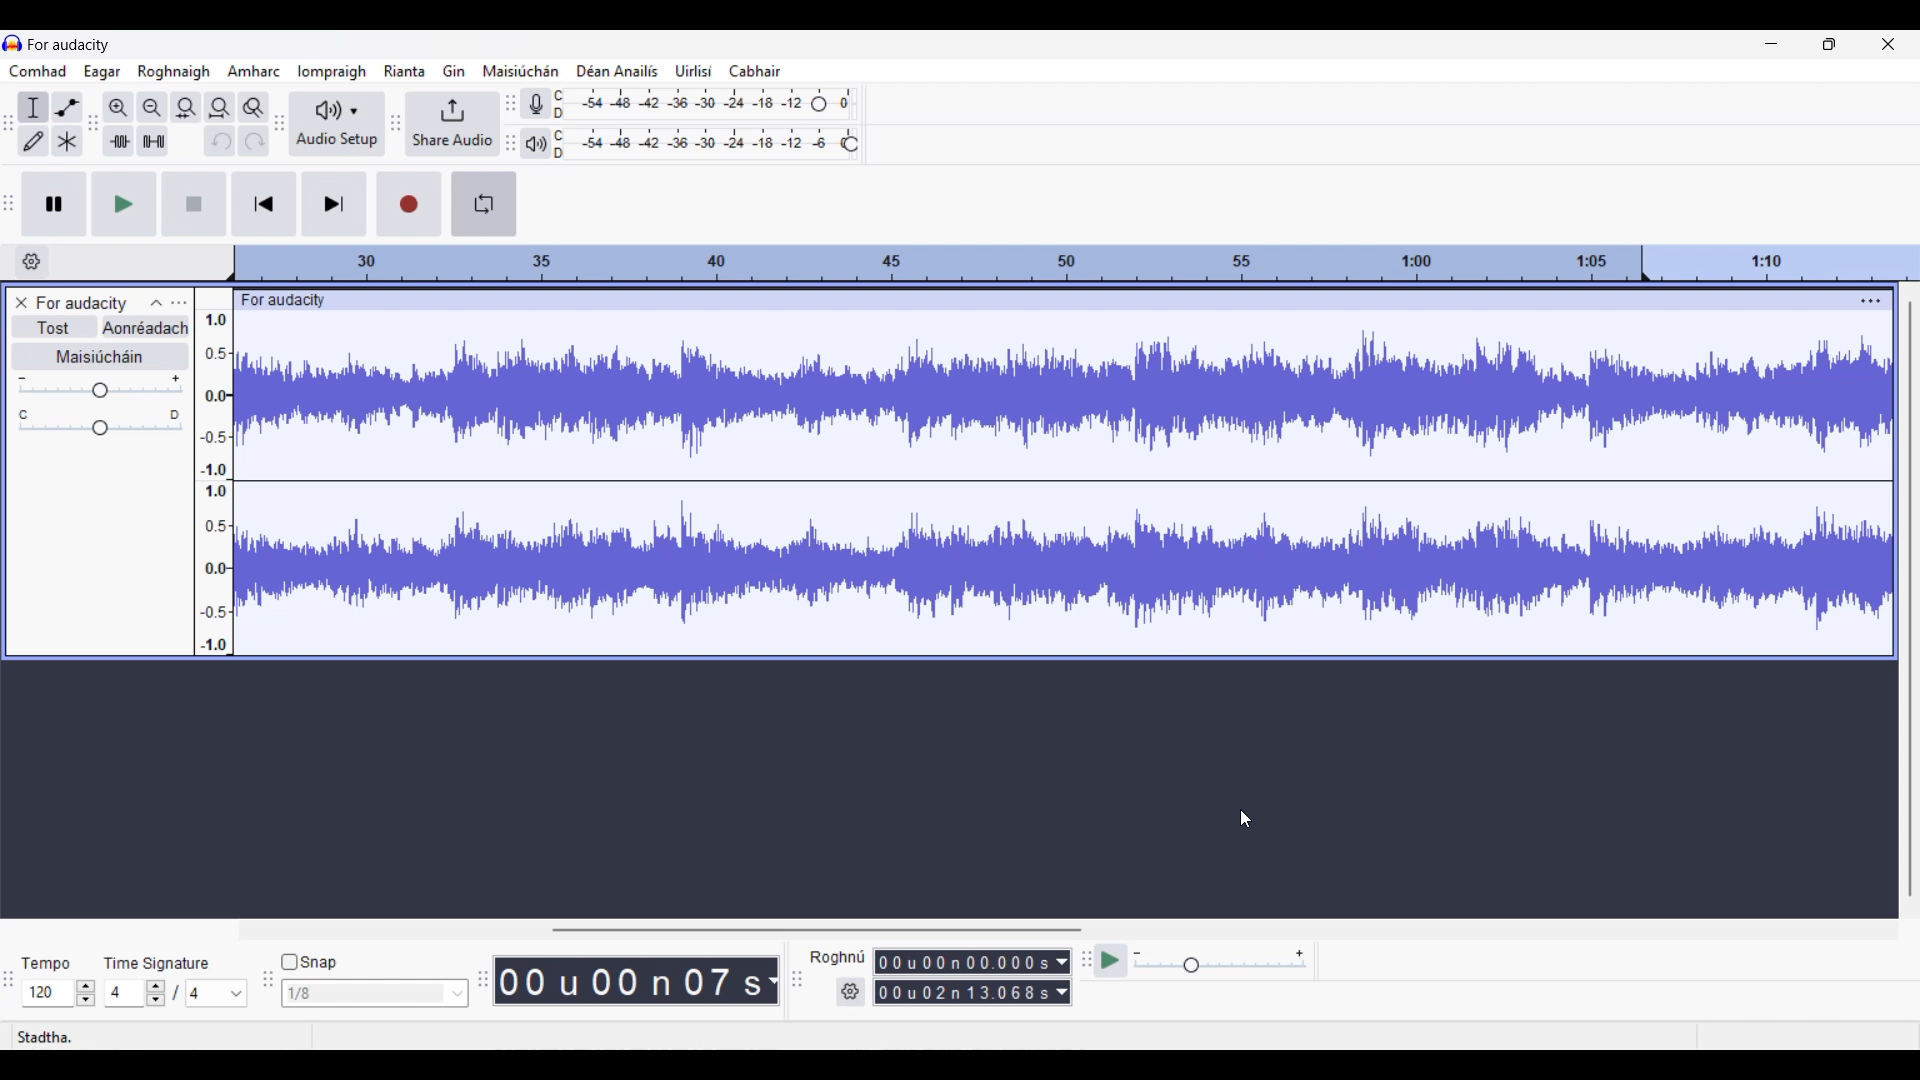 This screenshot has height=1080, width=1920. I want to click on Playback level, so click(699, 144).